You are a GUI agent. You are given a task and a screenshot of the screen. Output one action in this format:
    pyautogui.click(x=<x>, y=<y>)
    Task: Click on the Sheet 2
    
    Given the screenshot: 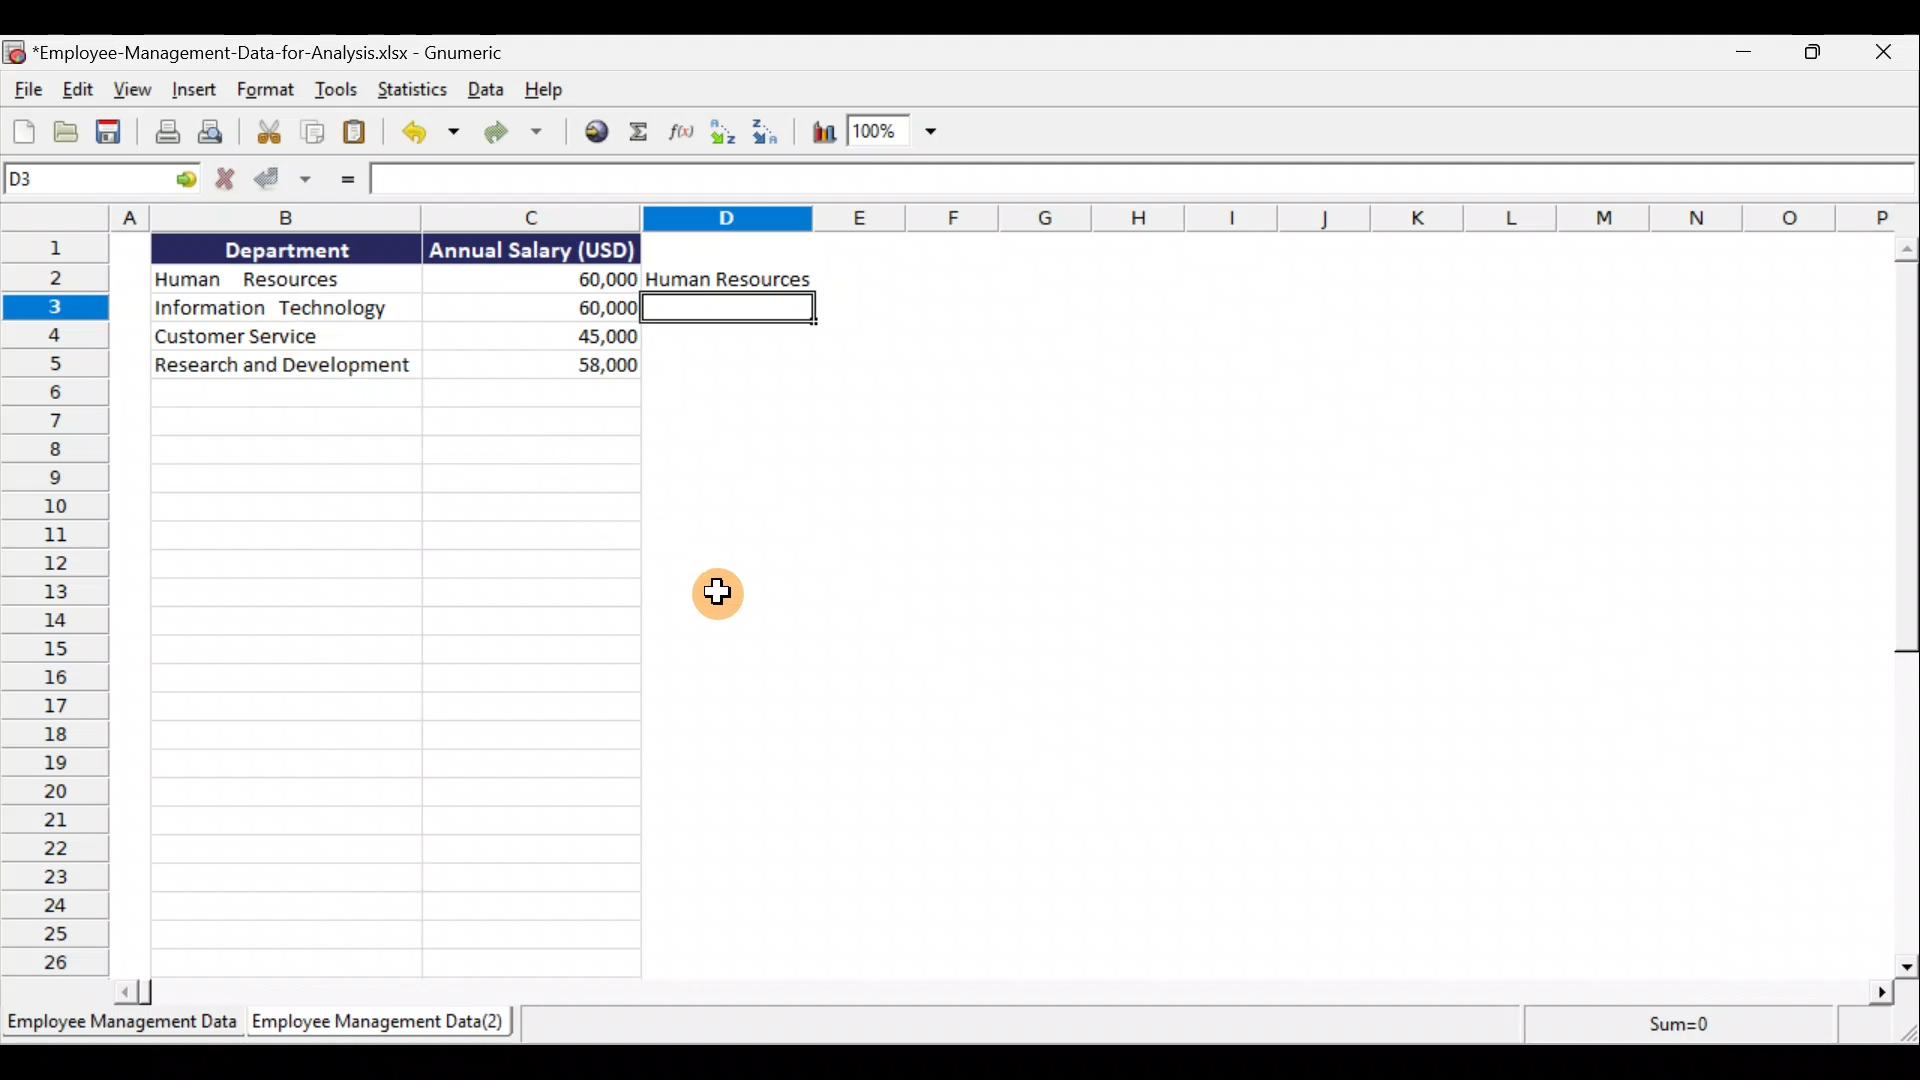 What is the action you would take?
    pyautogui.click(x=389, y=1023)
    